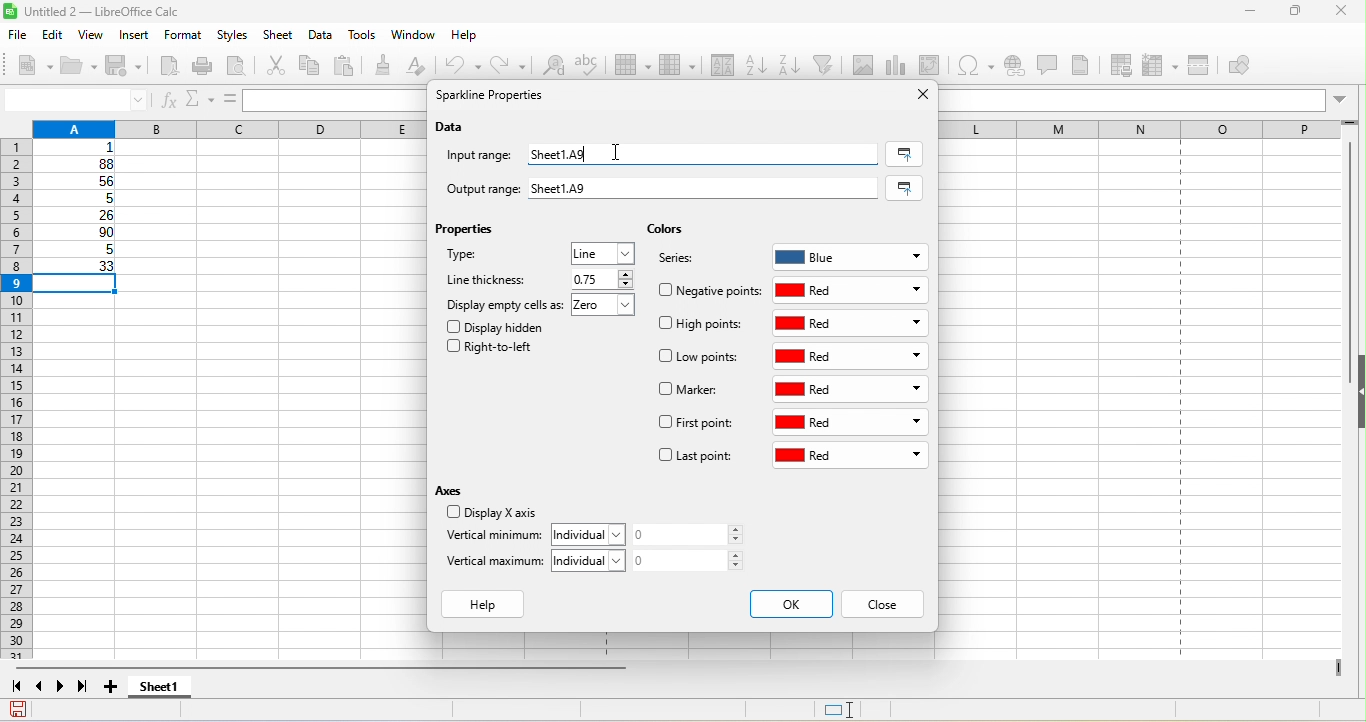  I want to click on vertical maximum, so click(496, 565).